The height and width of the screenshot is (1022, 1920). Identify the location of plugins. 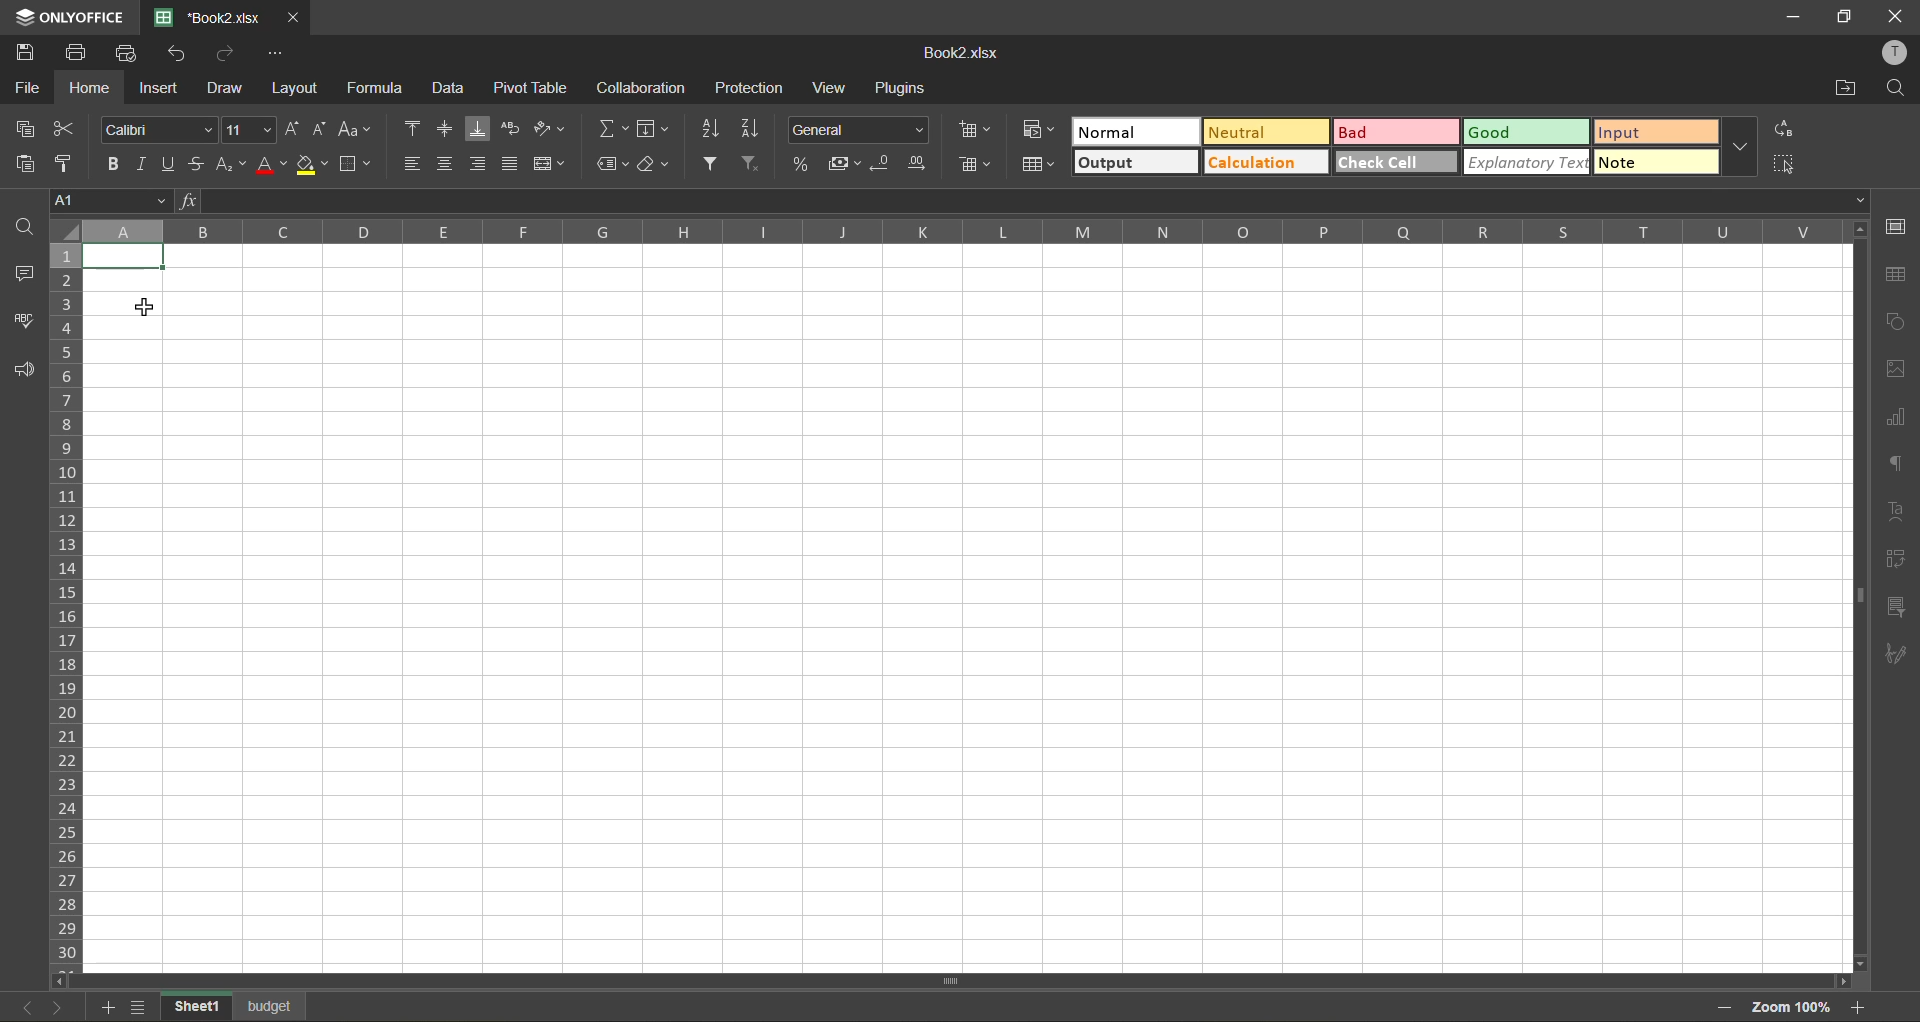
(902, 91).